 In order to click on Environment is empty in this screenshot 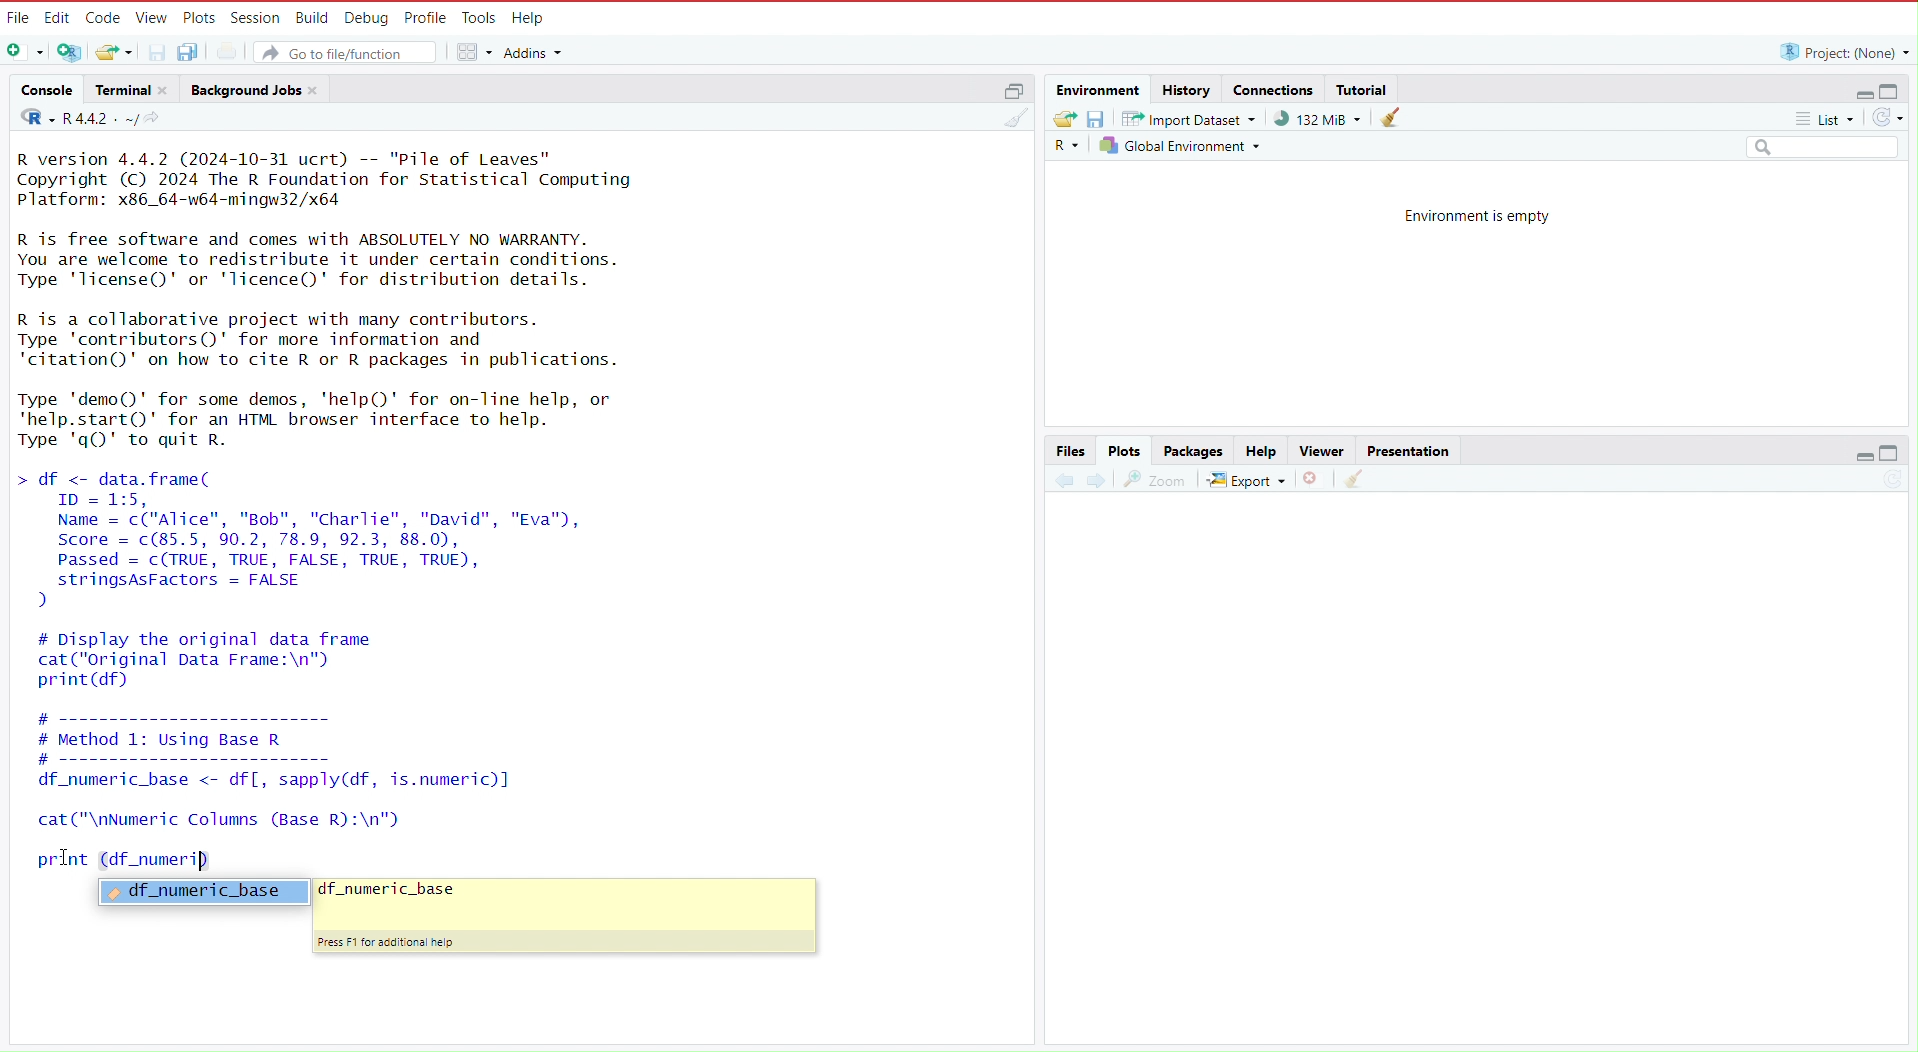, I will do `click(1476, 219)`.